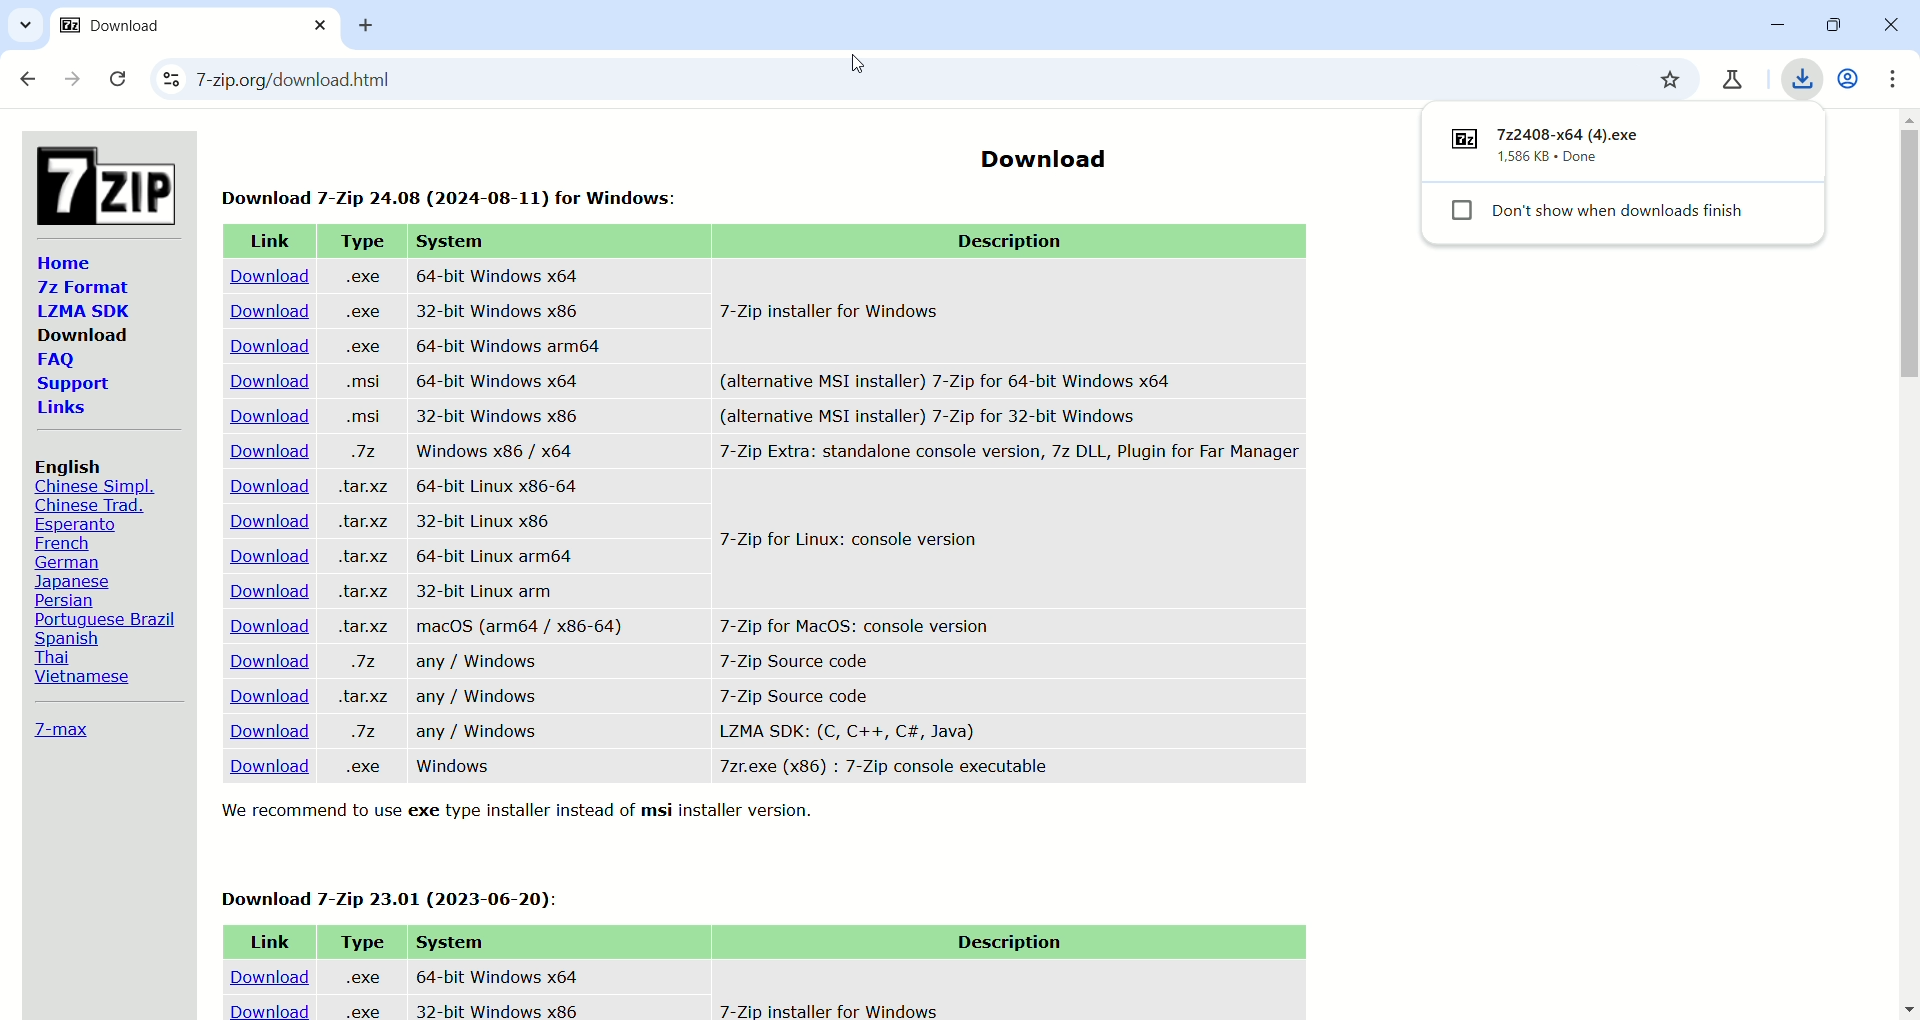 The image size is (1920, 1020). I want to click on Download, so click(268, 557).